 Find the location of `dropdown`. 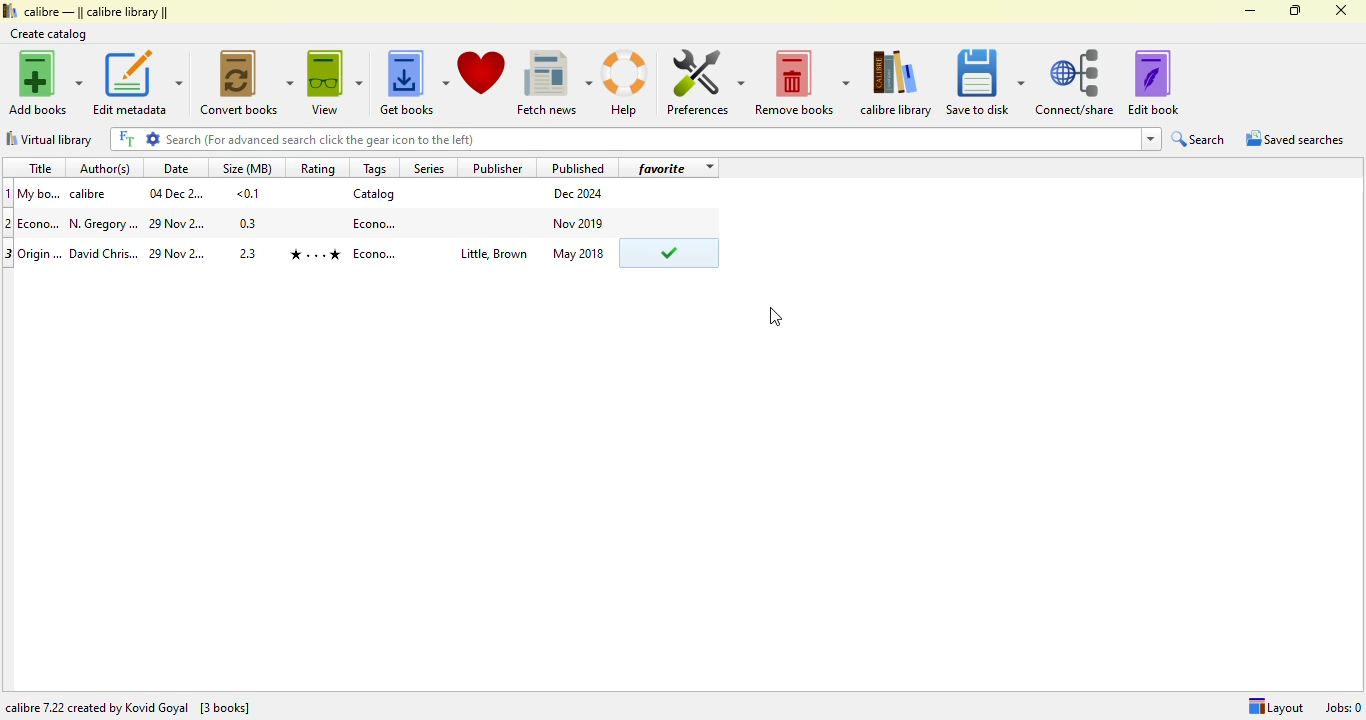

dropdown is located at coordinates (1150, 139).